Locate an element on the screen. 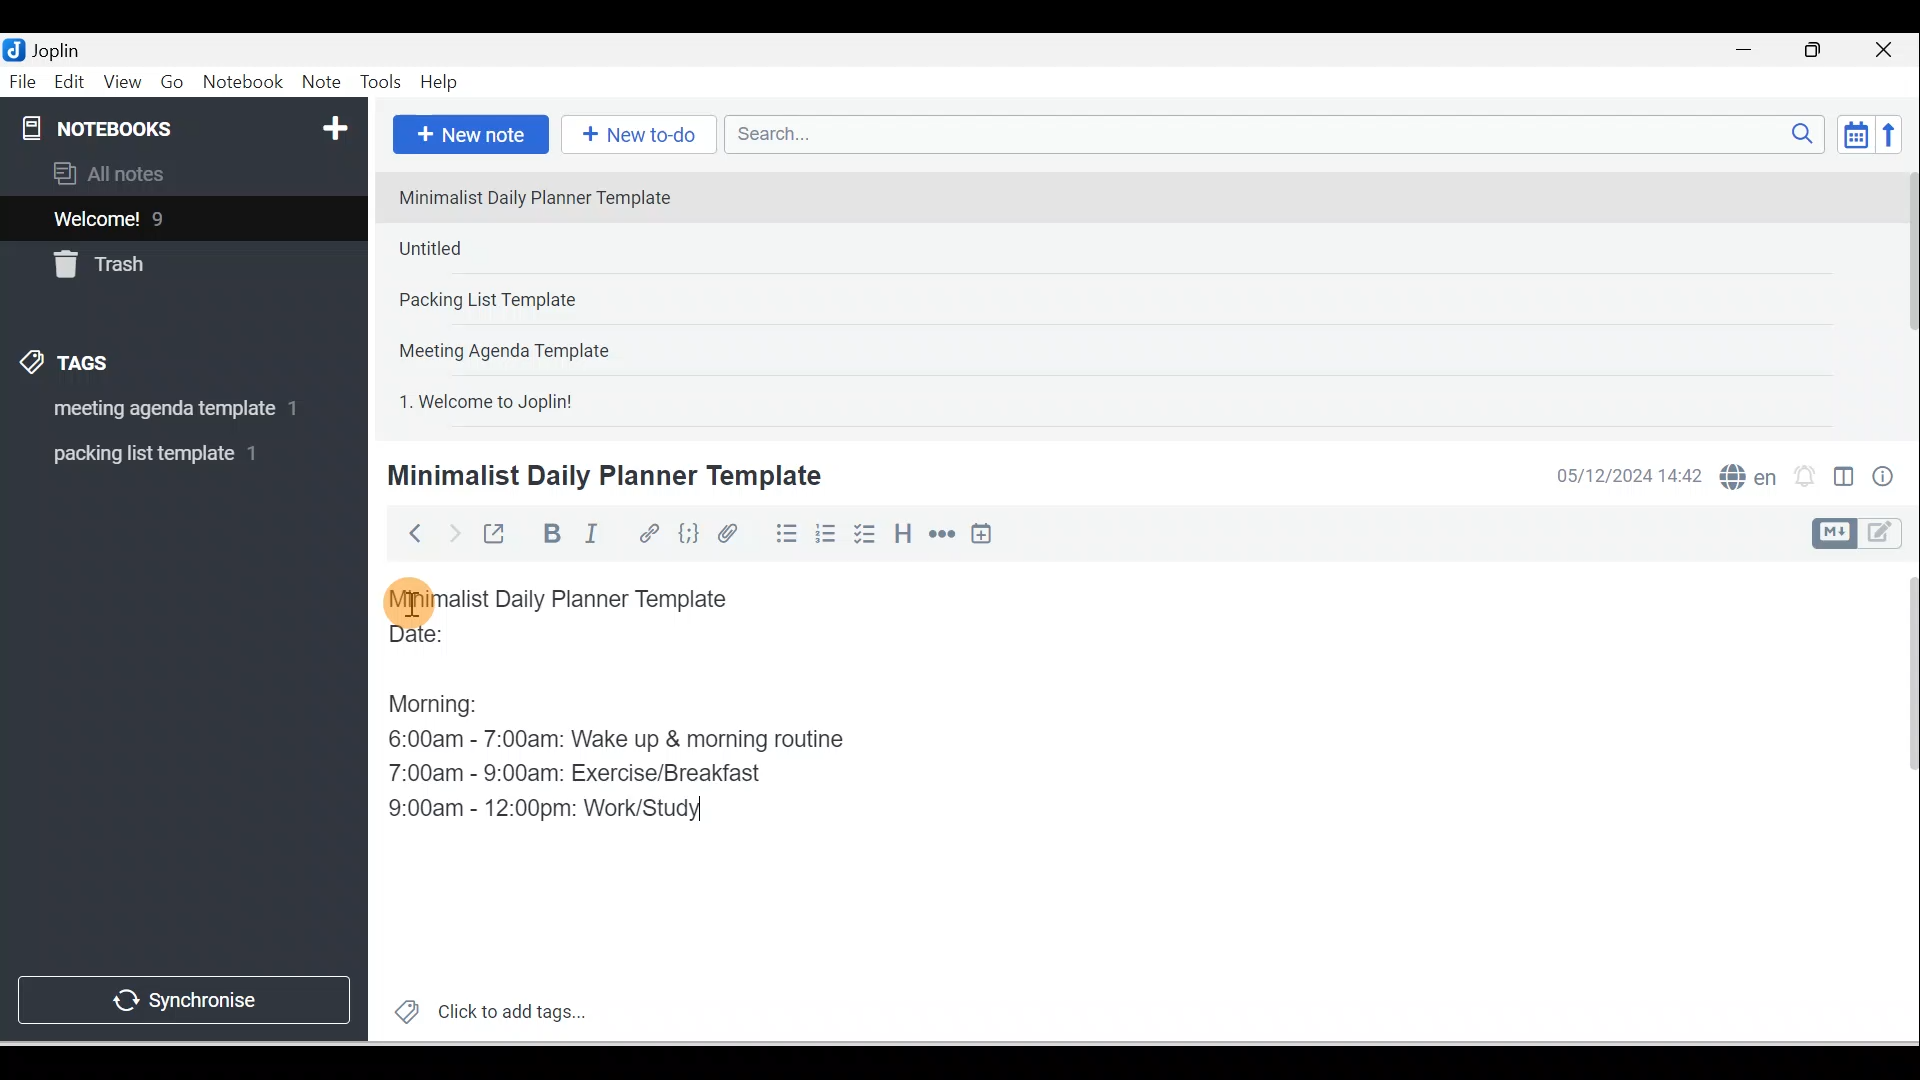  Trash is located at coordinates (147, 259).